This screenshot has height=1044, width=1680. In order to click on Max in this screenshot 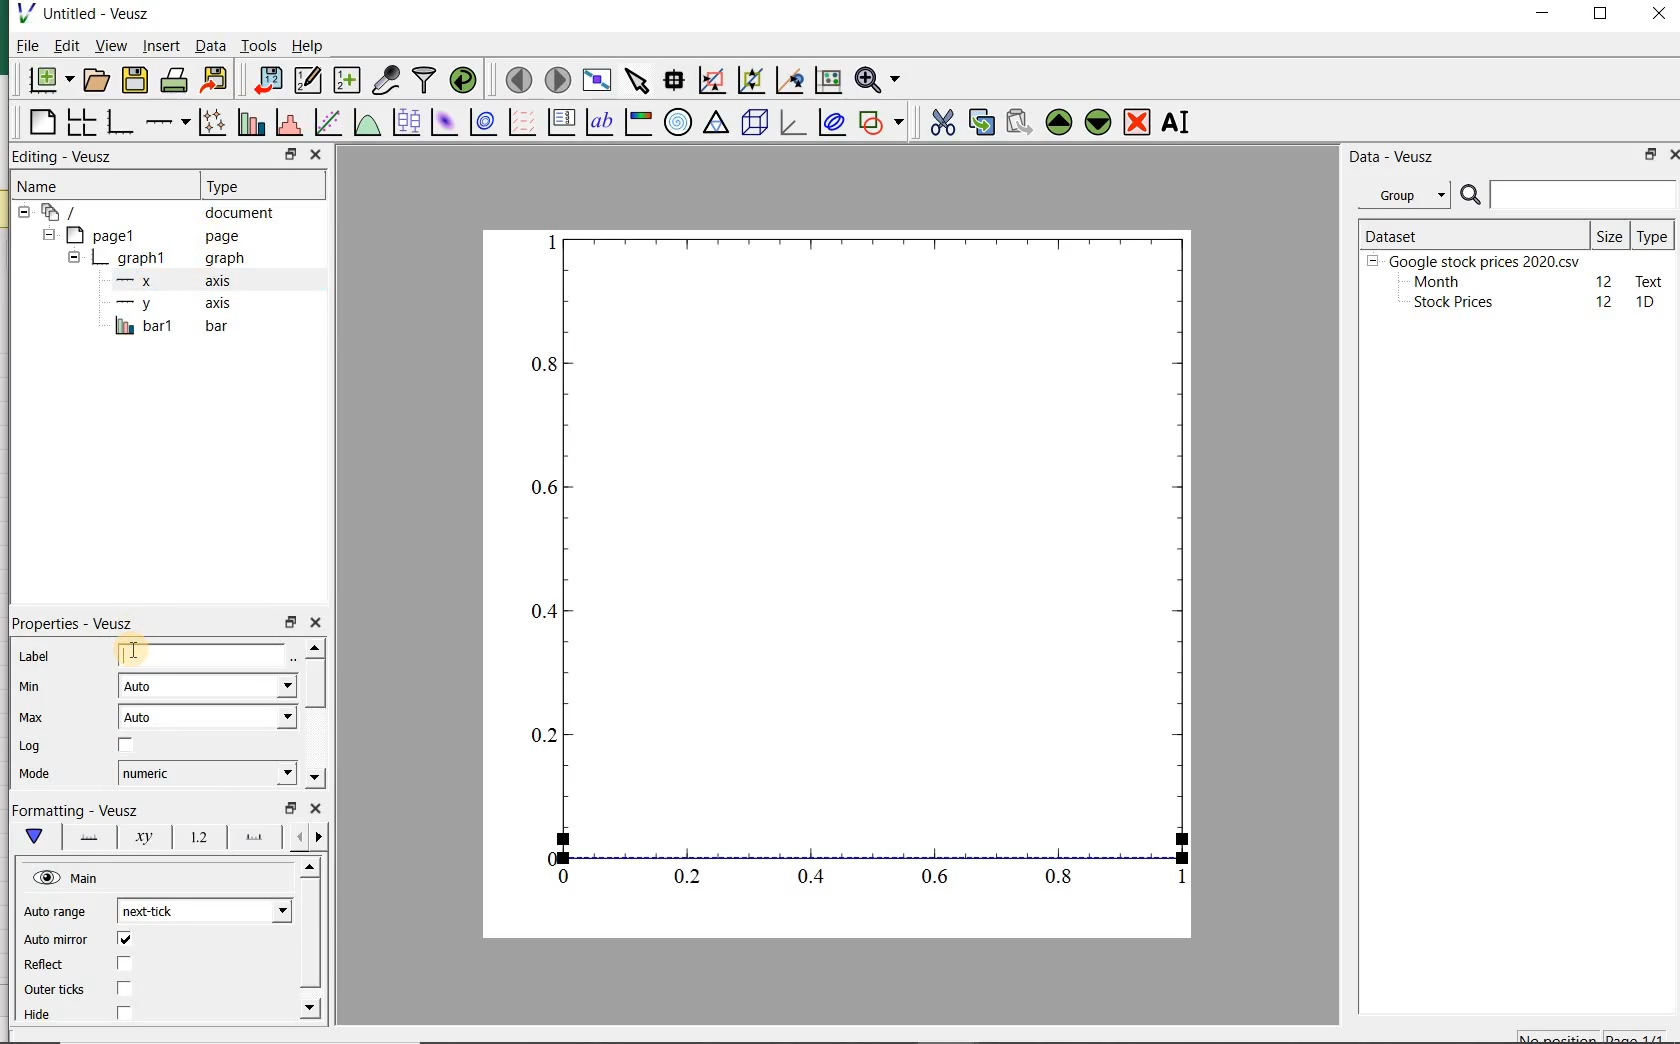, I will do `click(32, 719)`.